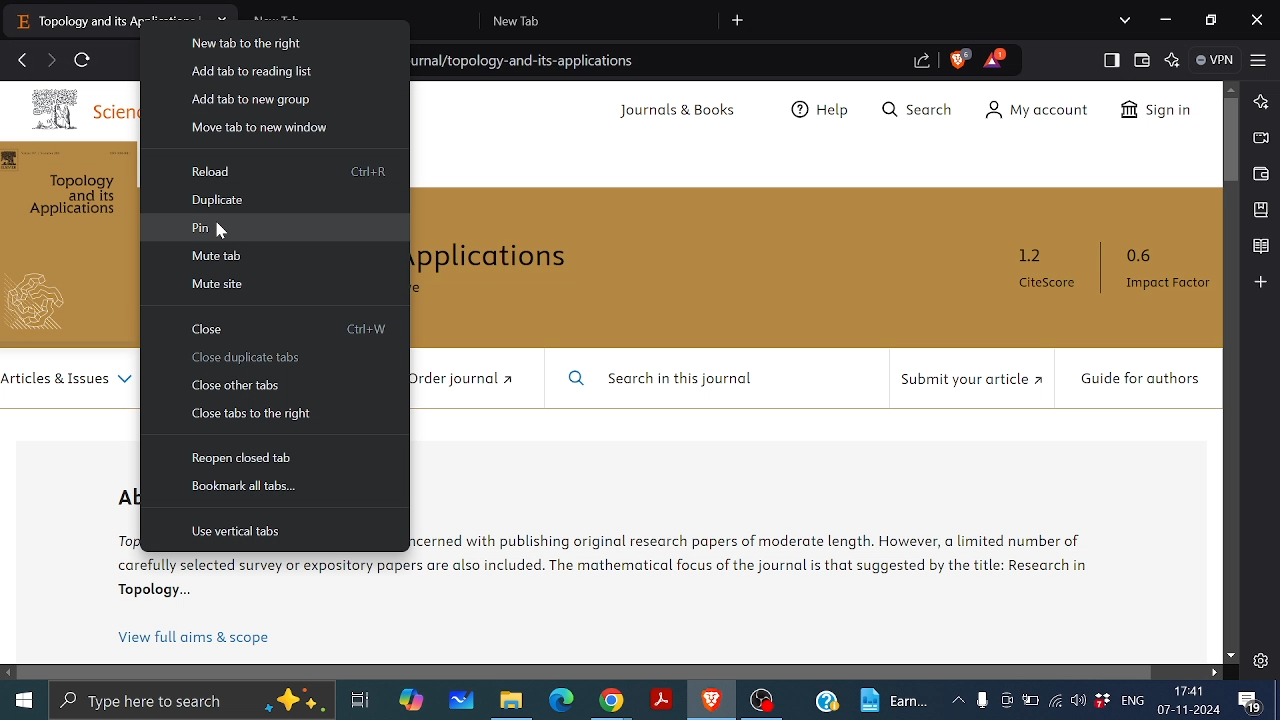  Describe the element at coordinates (218, 285) in the screenshot. I see `Mute site` at that location.